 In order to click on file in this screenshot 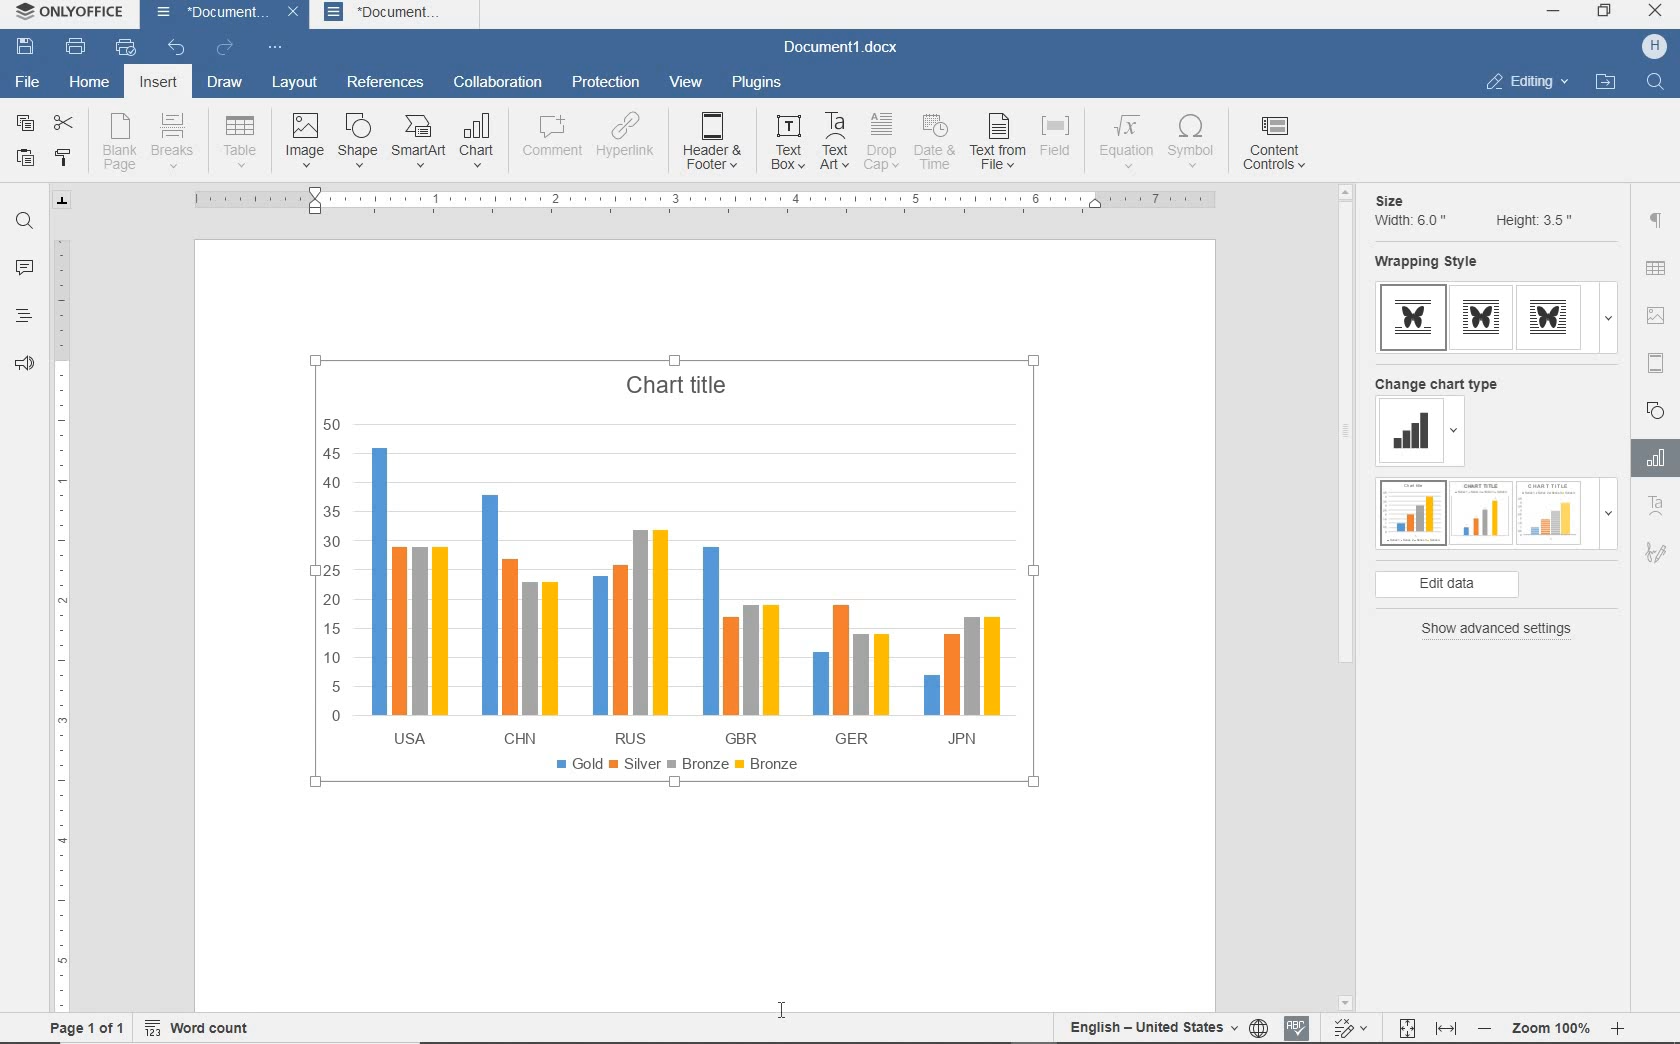, I will do `click(26, 80)`.